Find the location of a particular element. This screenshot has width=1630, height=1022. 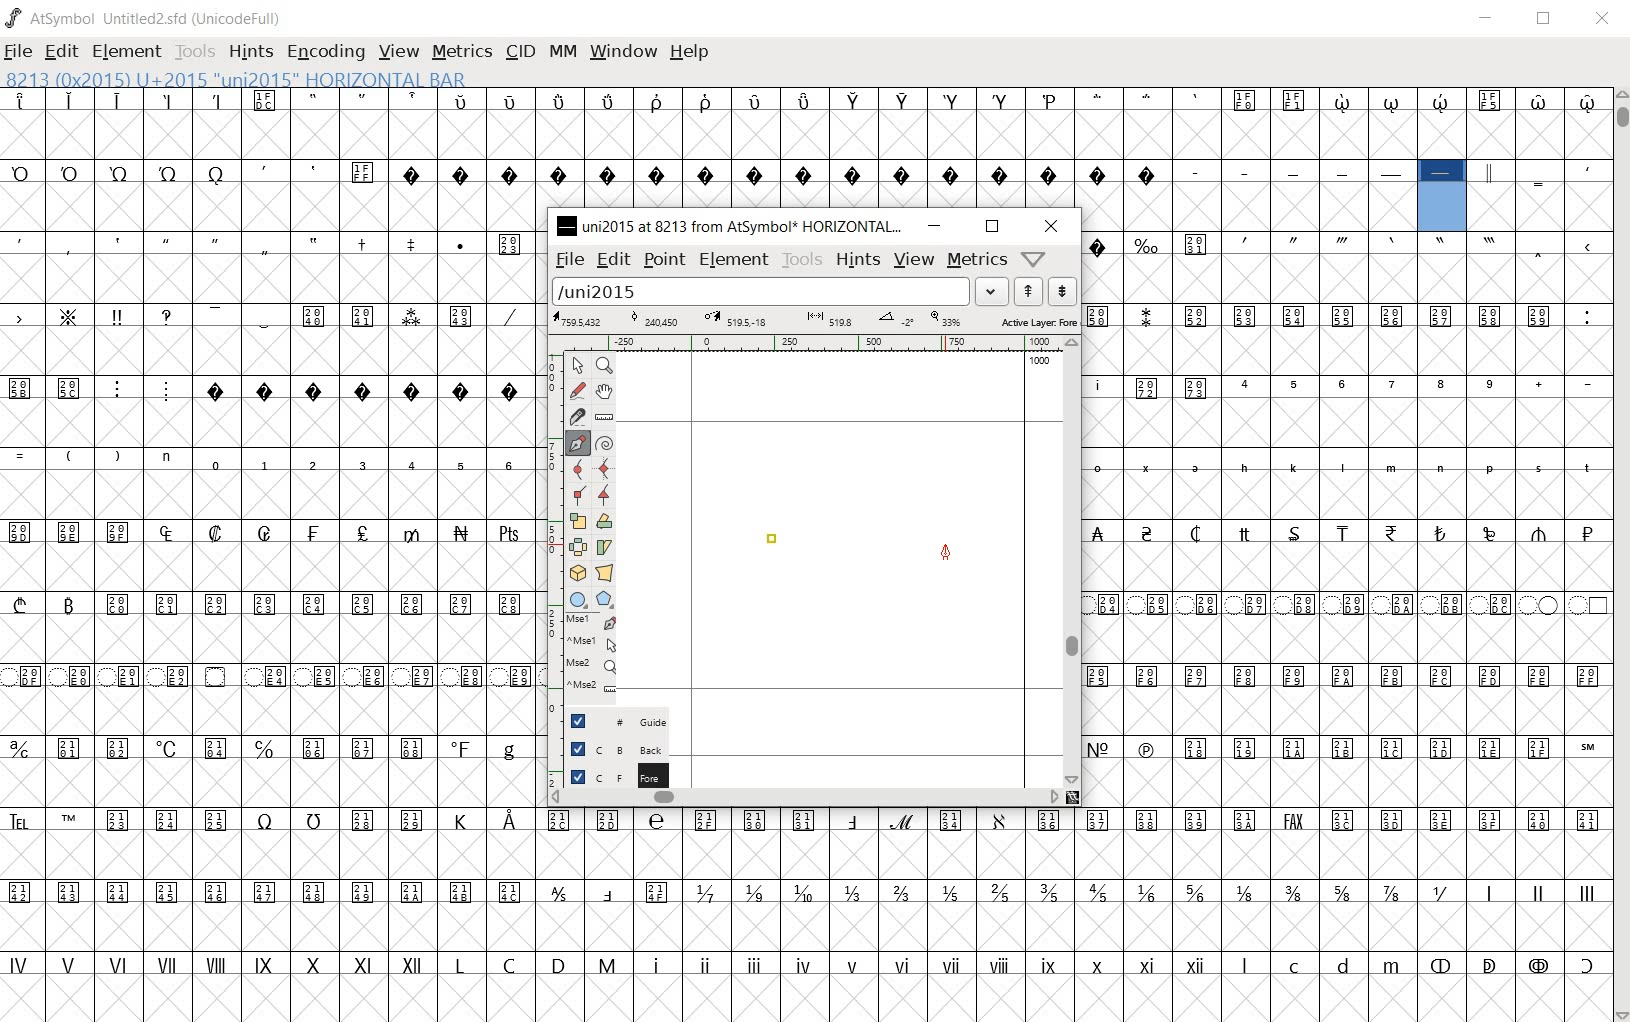

CLOSE is located at coordinates (1604, 22).